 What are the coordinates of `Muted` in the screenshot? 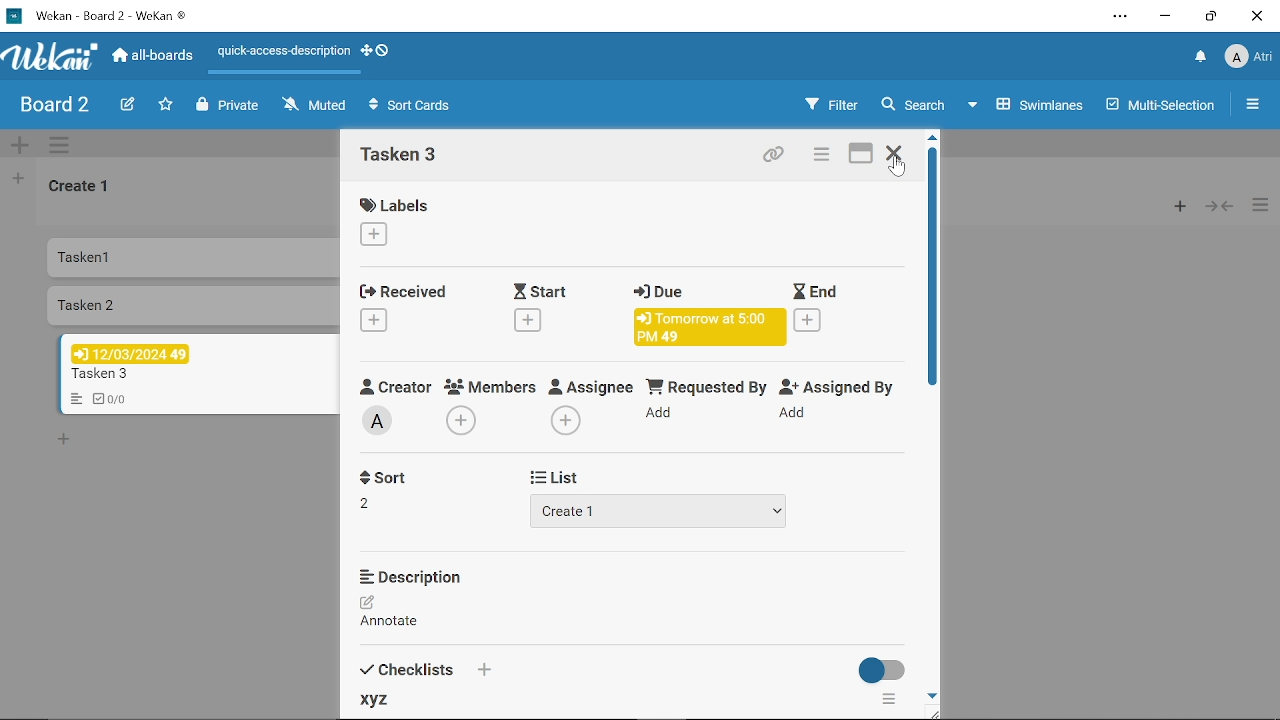 It's located at (320, 105).